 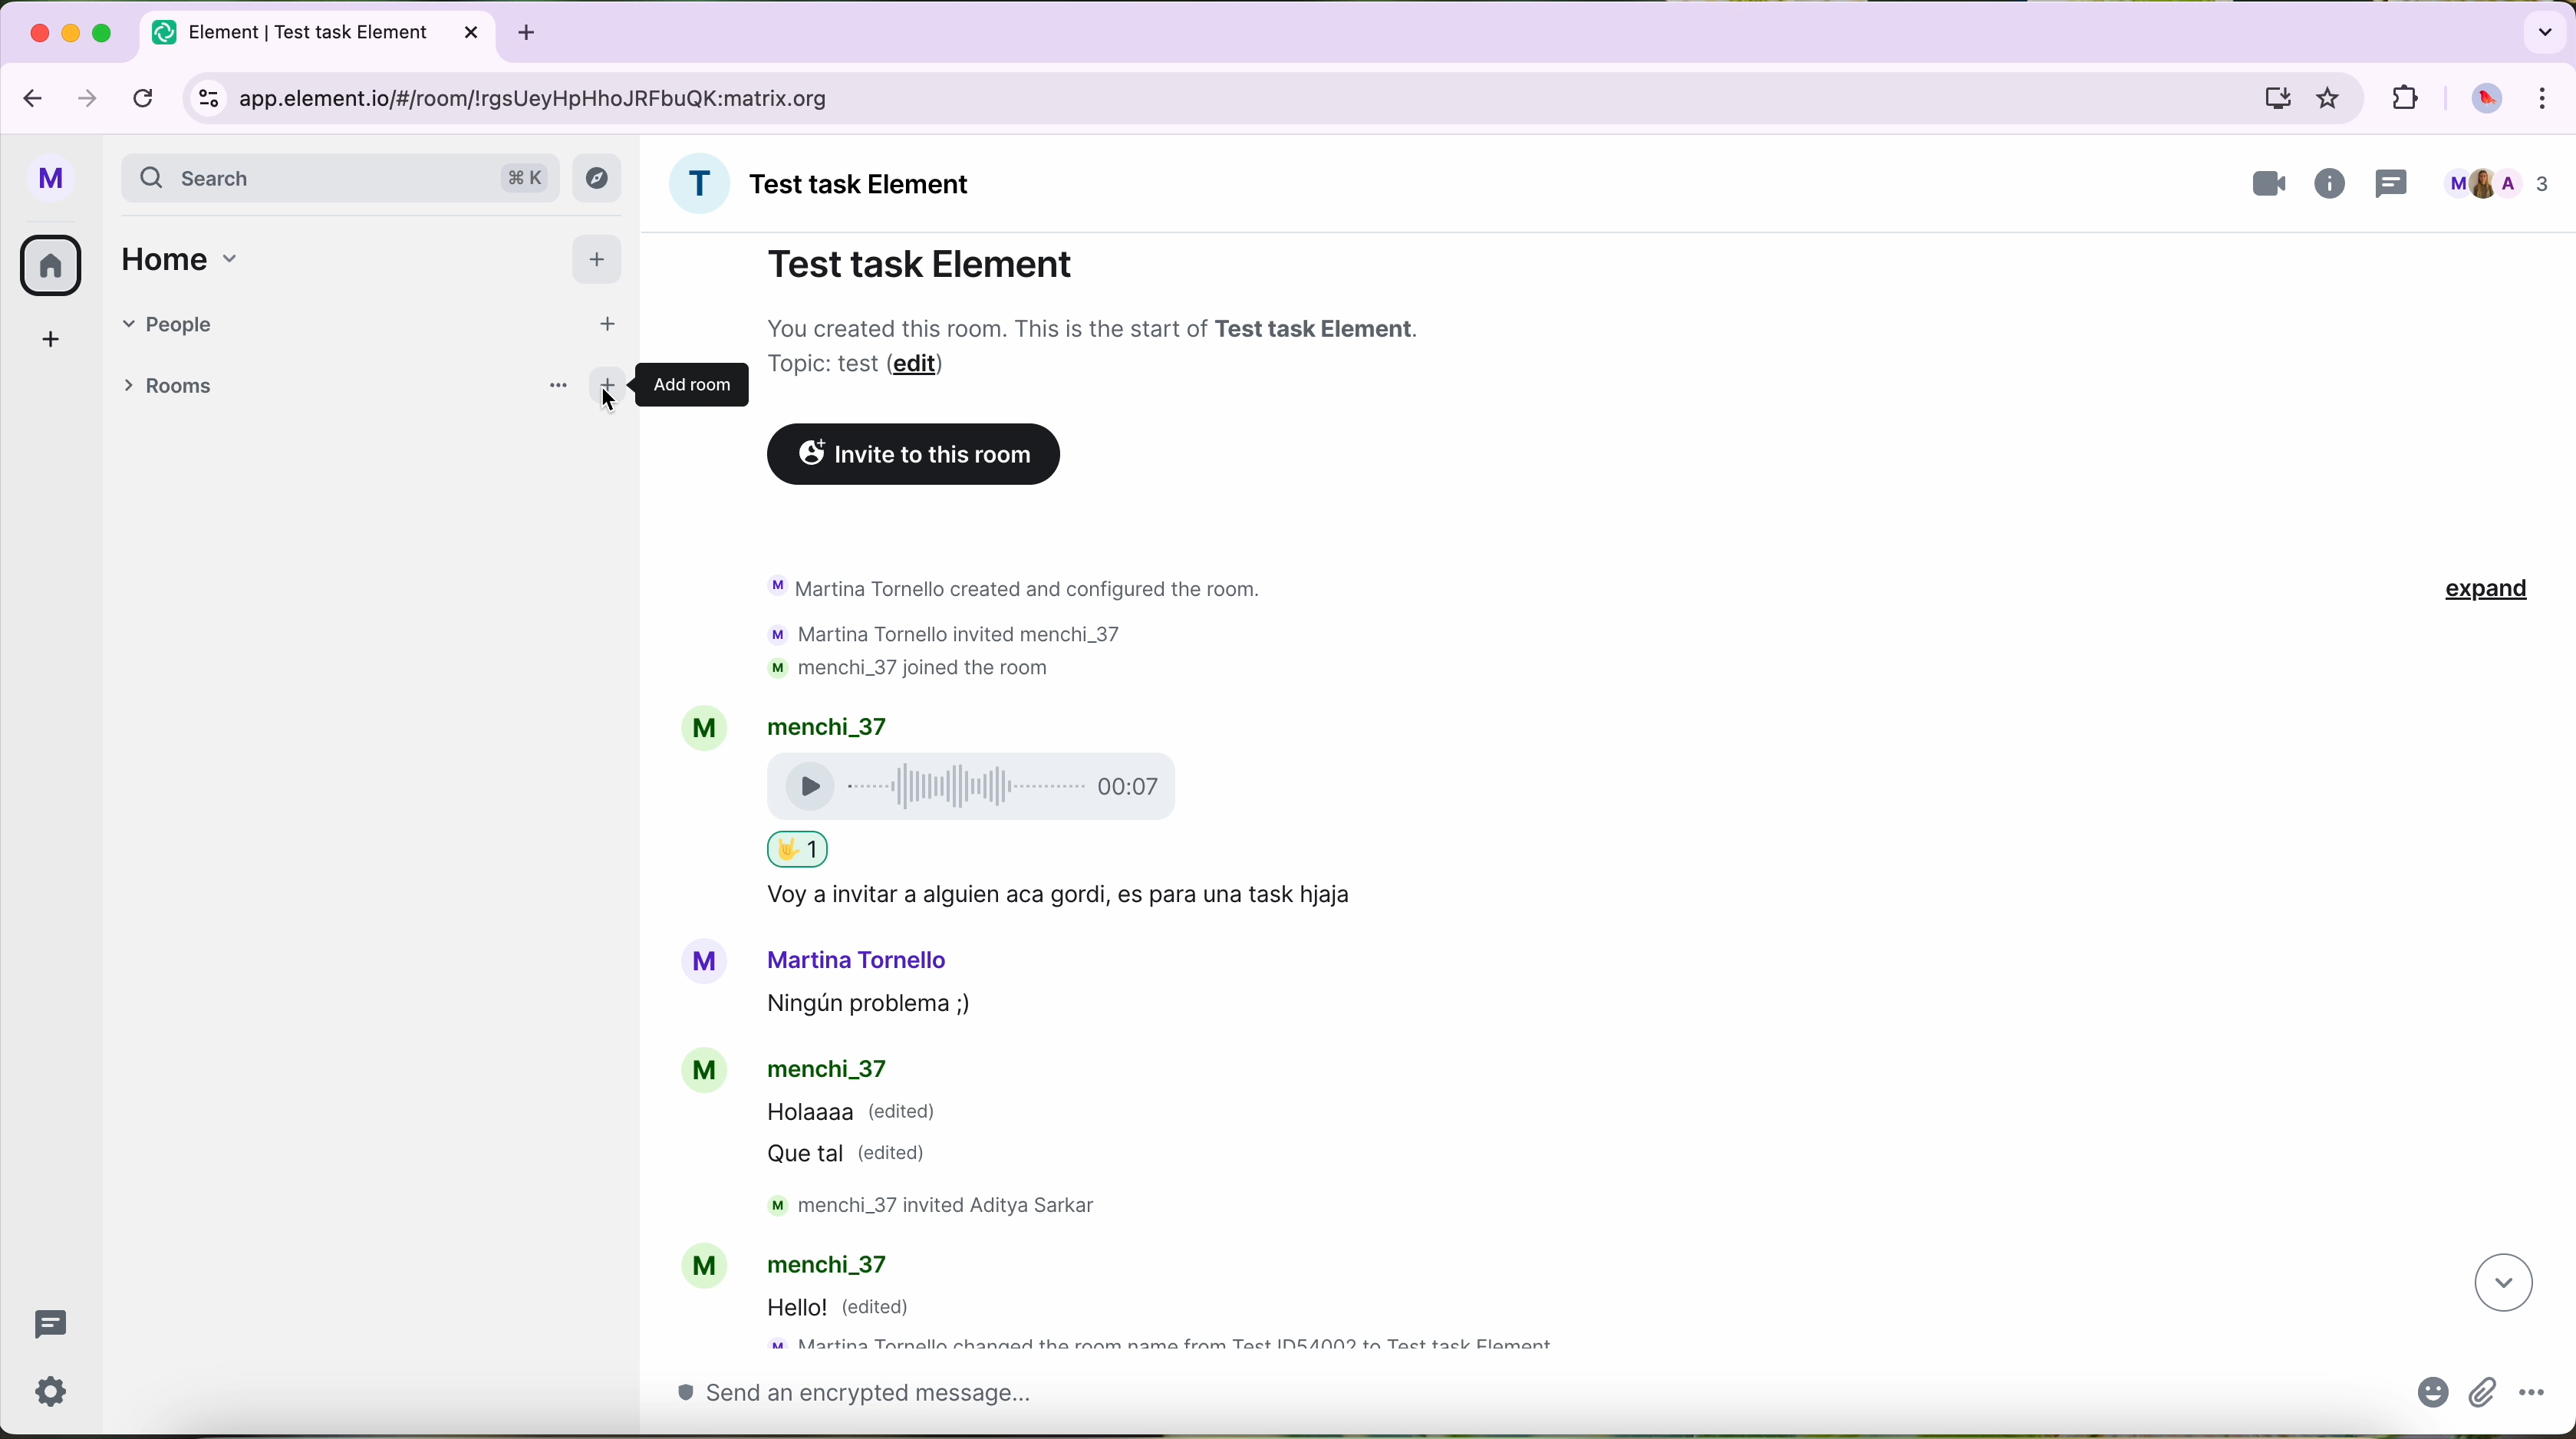 I want to click on note, so click(x=1098, y=343).